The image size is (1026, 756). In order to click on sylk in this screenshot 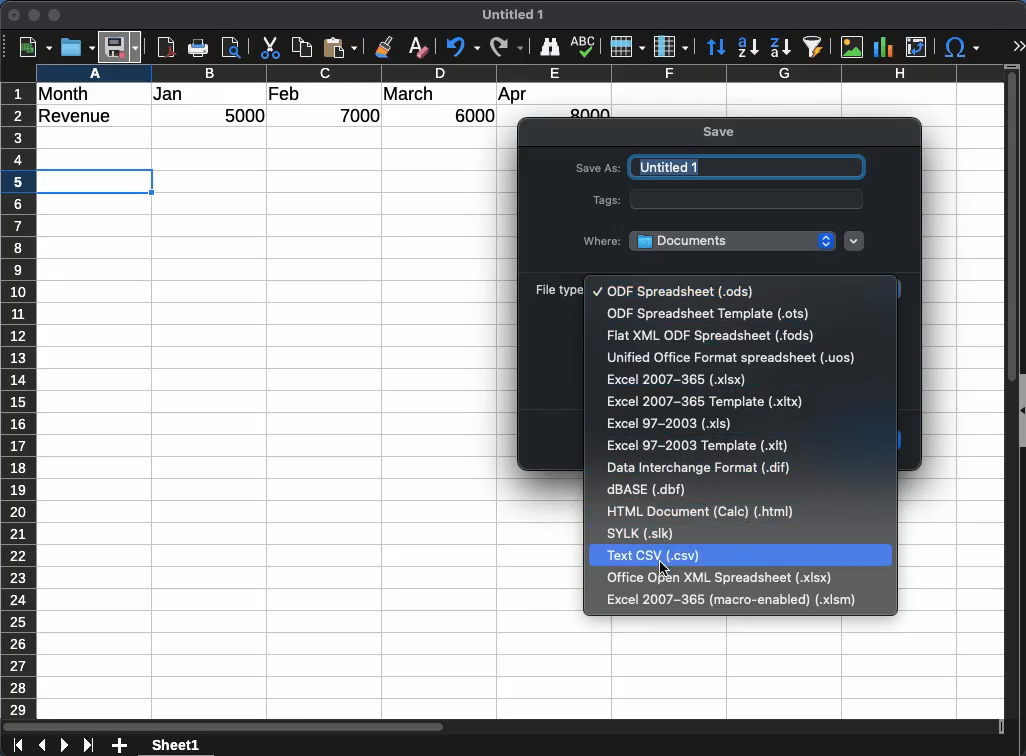, I will do `click(642, 534)`.